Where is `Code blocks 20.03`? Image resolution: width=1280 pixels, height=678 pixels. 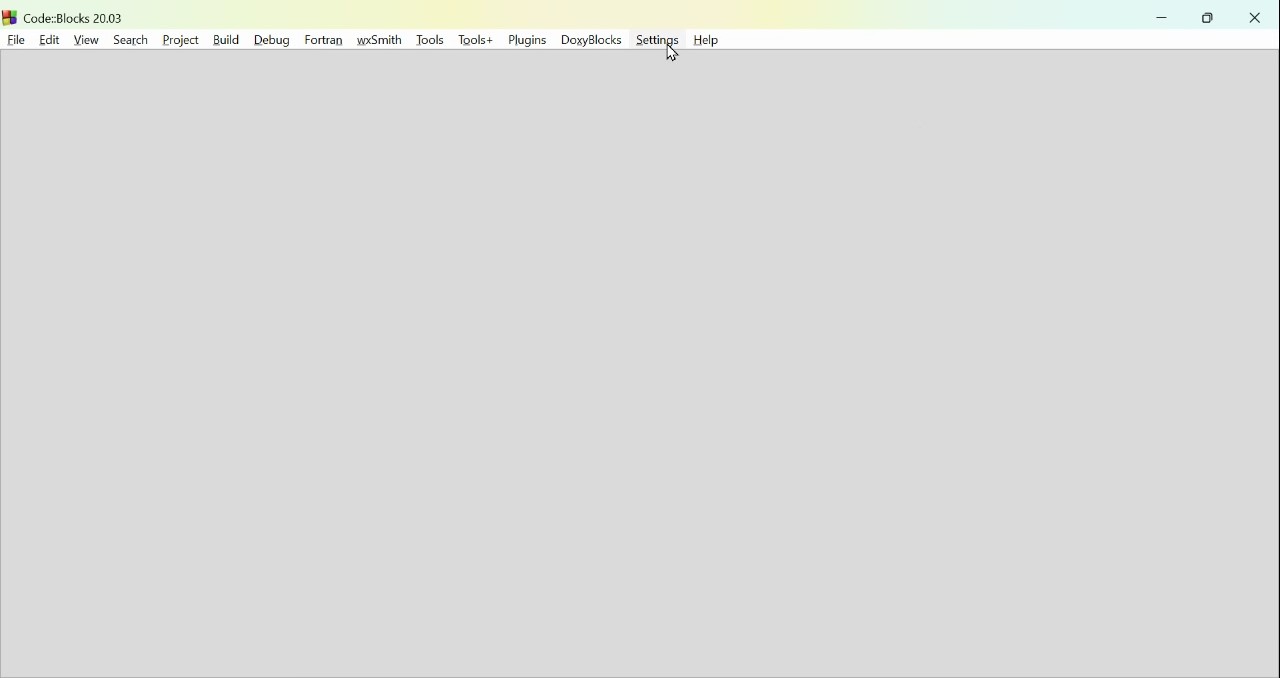 Code blocks 20.03 is located at coordinates (65, 15).